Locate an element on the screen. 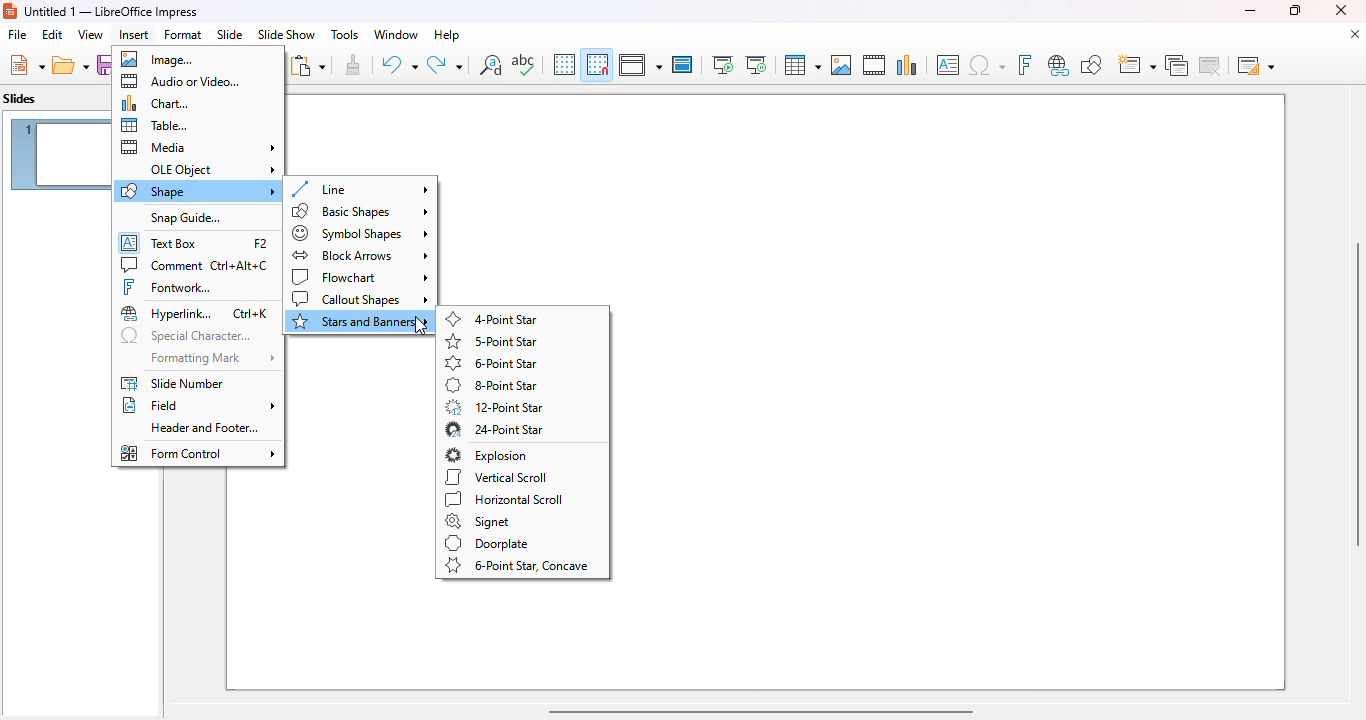  explosion is located at coordinates (487, 455).